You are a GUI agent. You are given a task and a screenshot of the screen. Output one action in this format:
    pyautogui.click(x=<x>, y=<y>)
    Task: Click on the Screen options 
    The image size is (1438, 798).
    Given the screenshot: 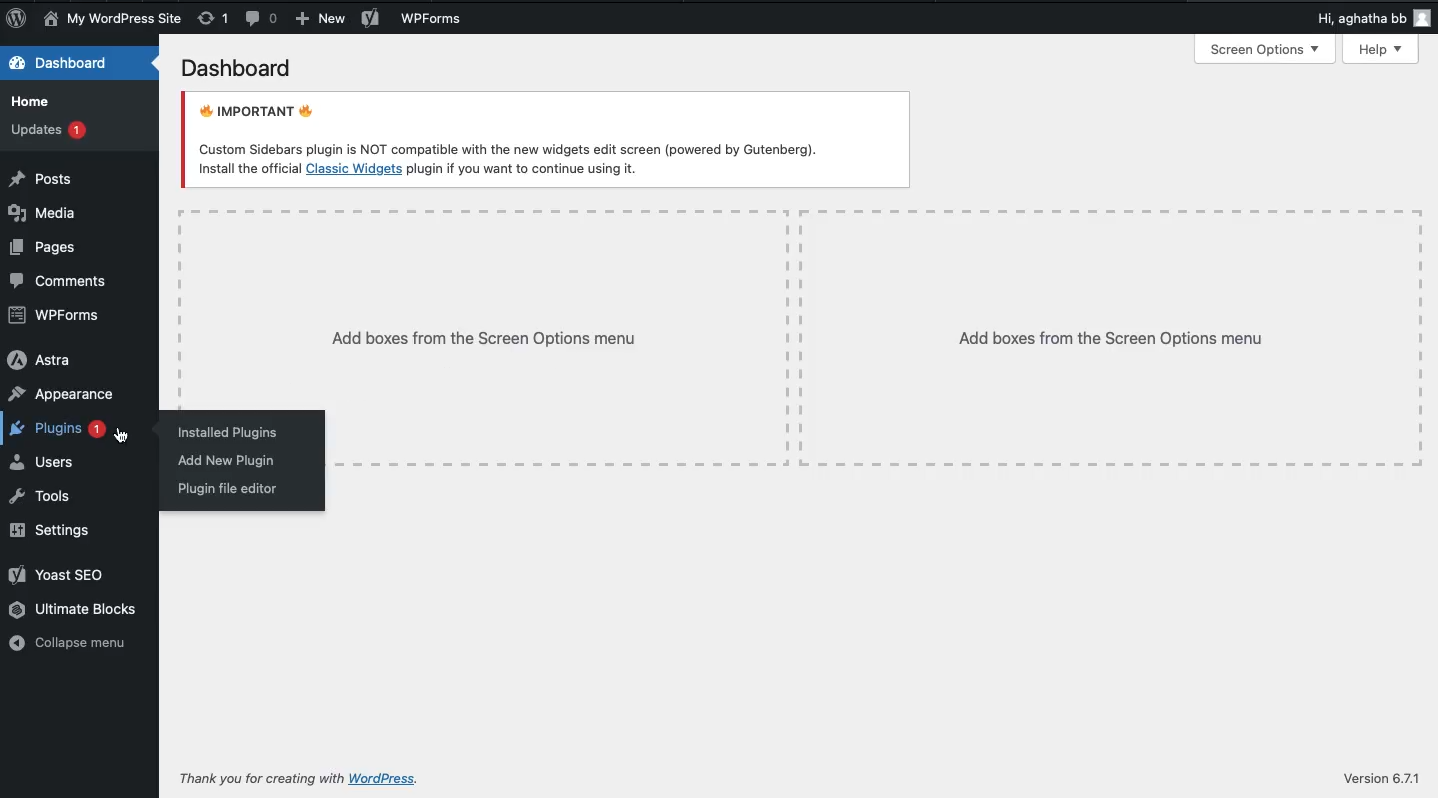 What is the action you would take?
    pyautogui.click(x=1266, y=50)
    